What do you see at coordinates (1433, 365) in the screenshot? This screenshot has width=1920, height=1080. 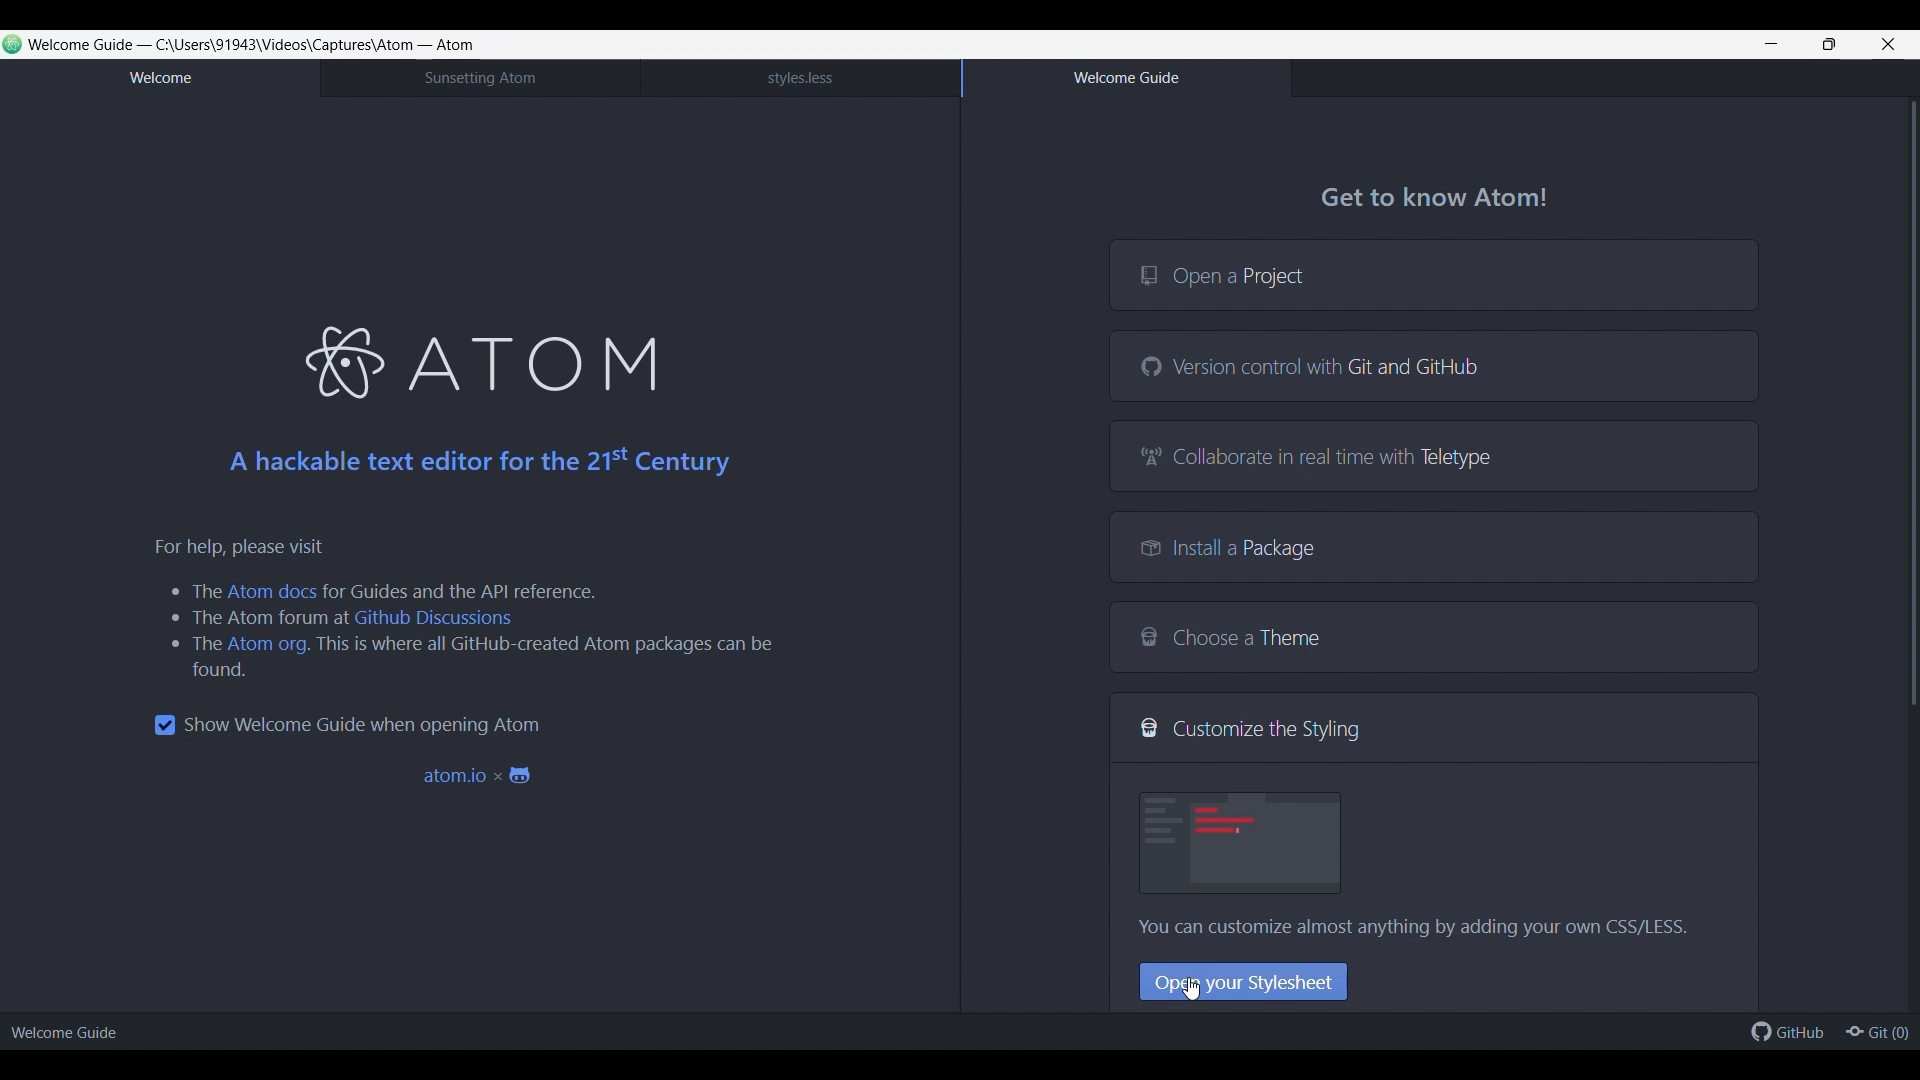 I see `Version control with Git and GitHub` at bounding box center [1433, 365].